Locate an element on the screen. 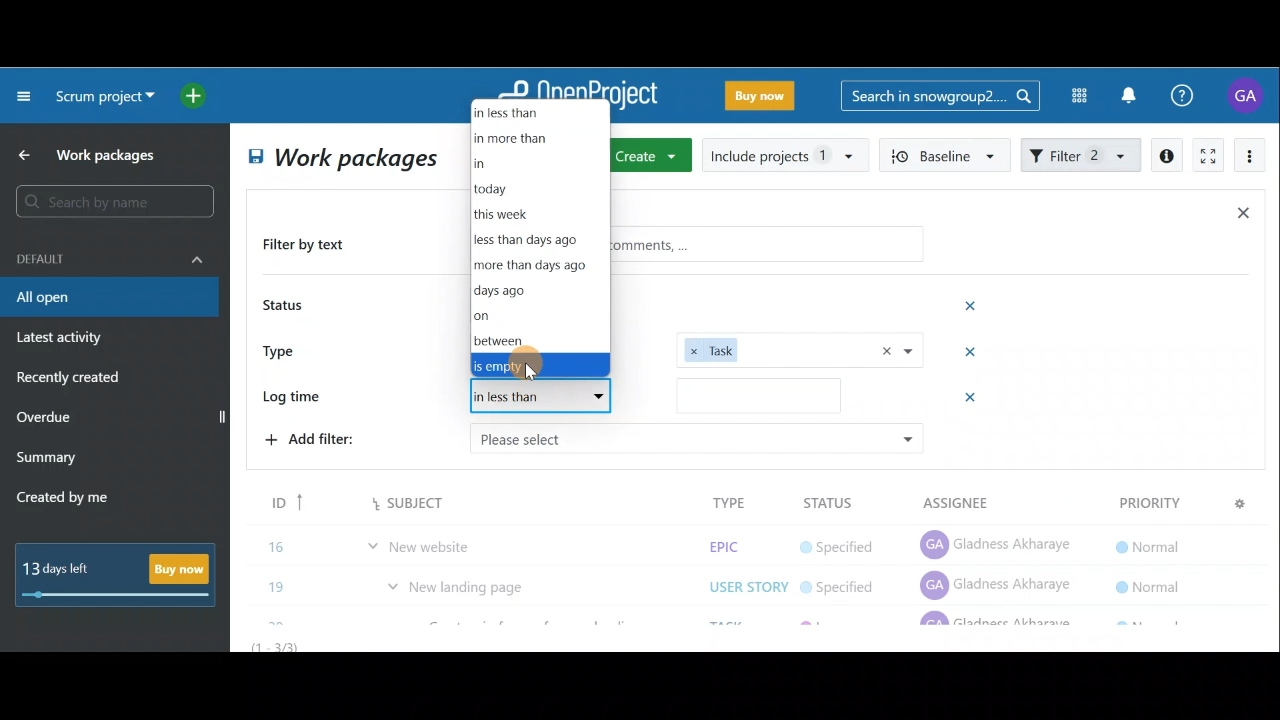 The image size is (1280, 720). Activate zen mode is located at coordinates (1206, 157).